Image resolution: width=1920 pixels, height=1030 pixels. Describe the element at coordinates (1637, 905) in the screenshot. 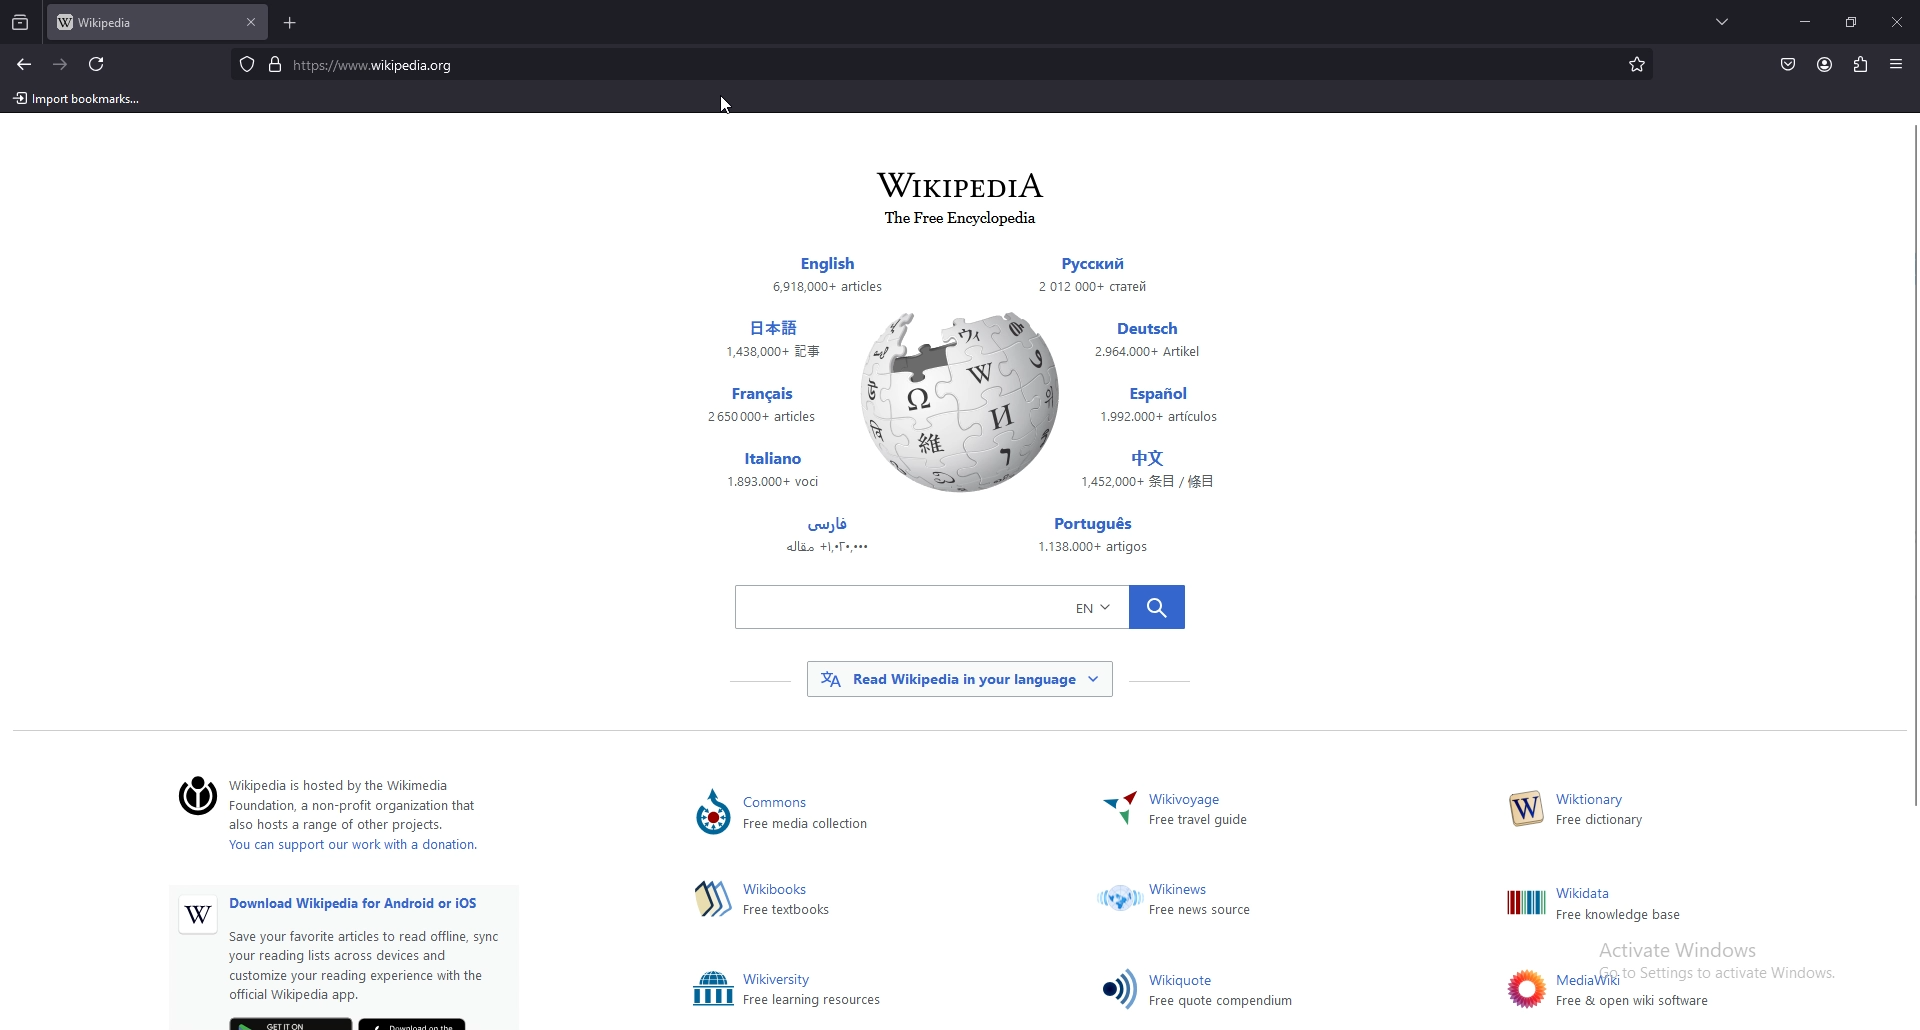

I see `` at that location.